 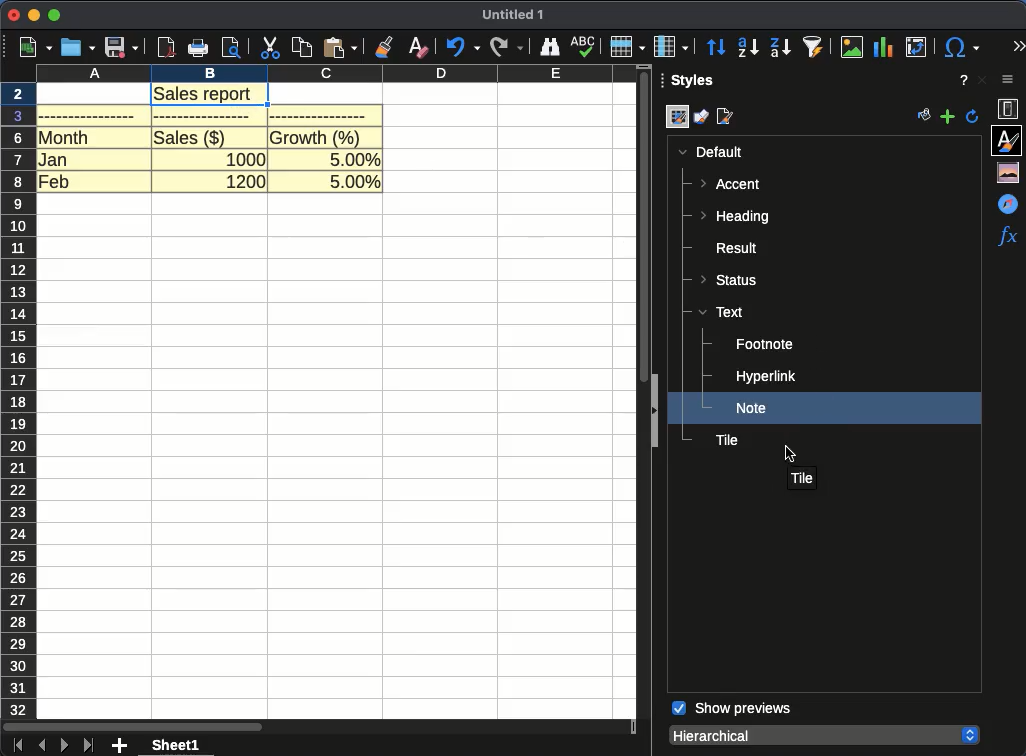 I want to click on autofilter, so click(x=814, y=46).